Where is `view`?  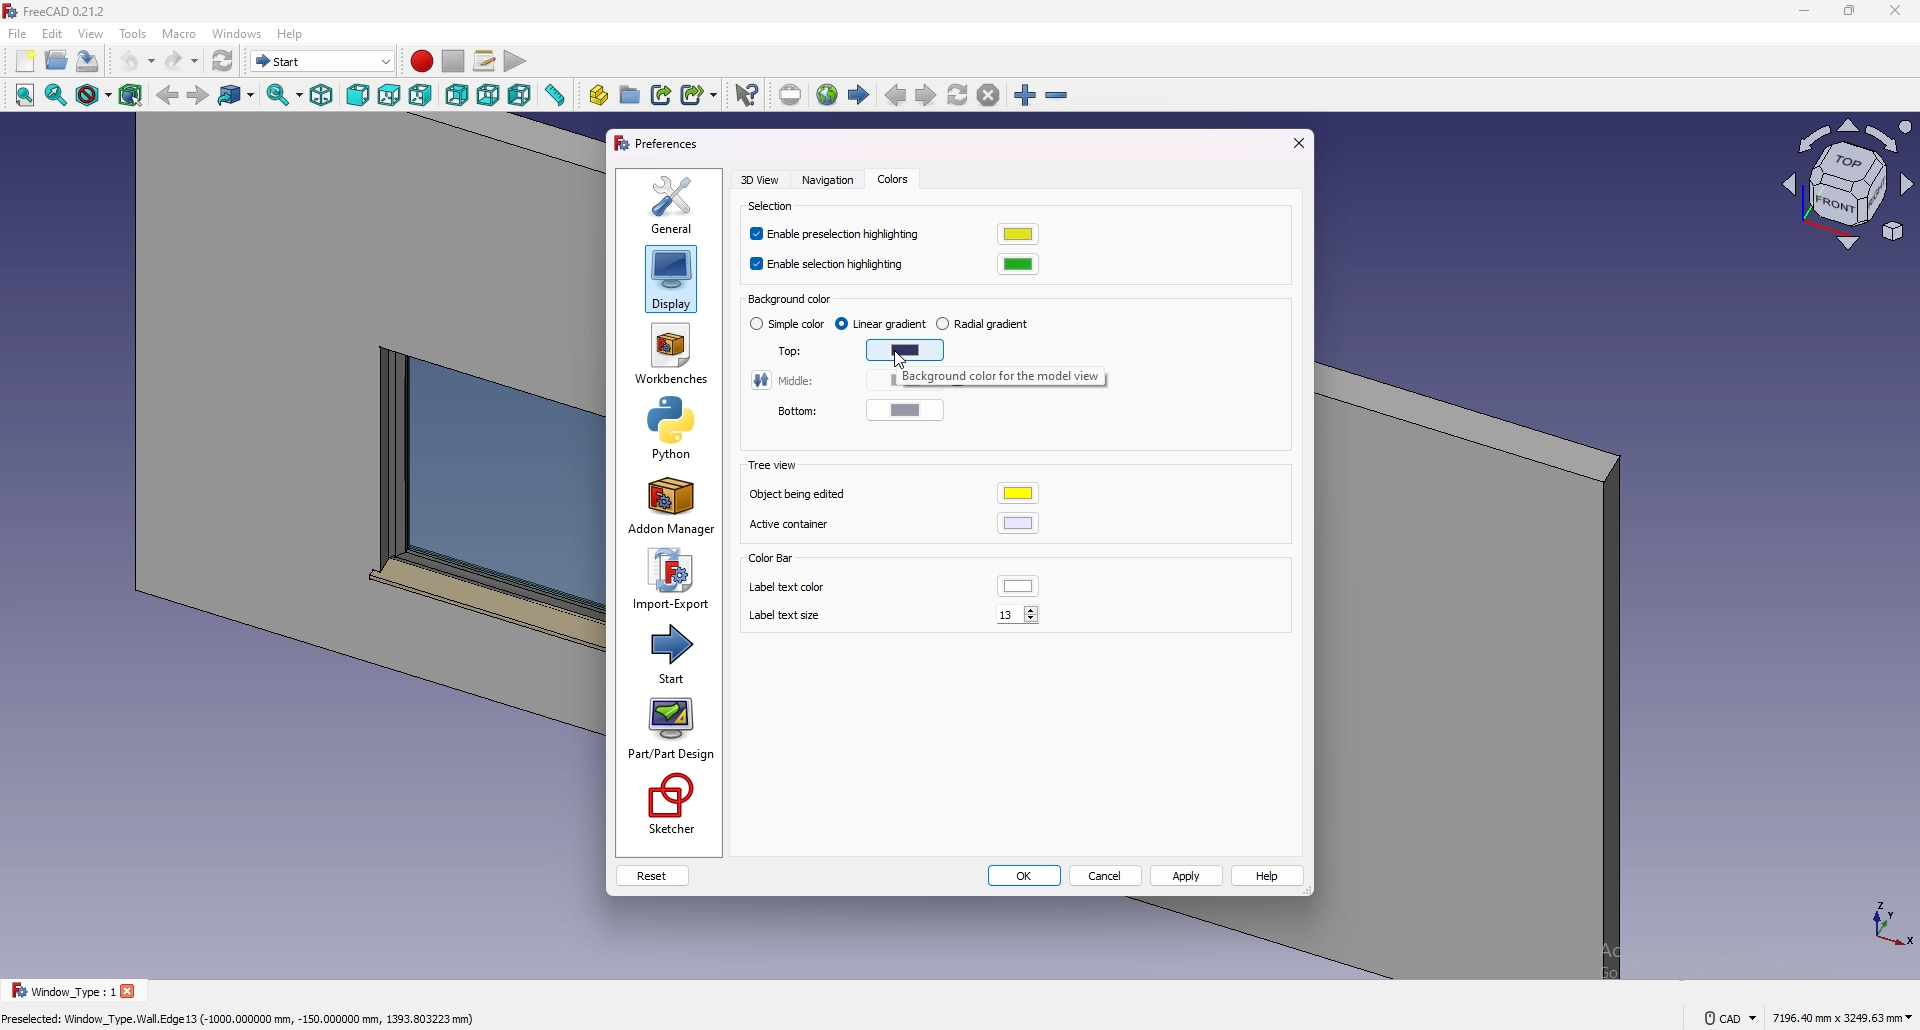 view is located at coordinates (92, 33).